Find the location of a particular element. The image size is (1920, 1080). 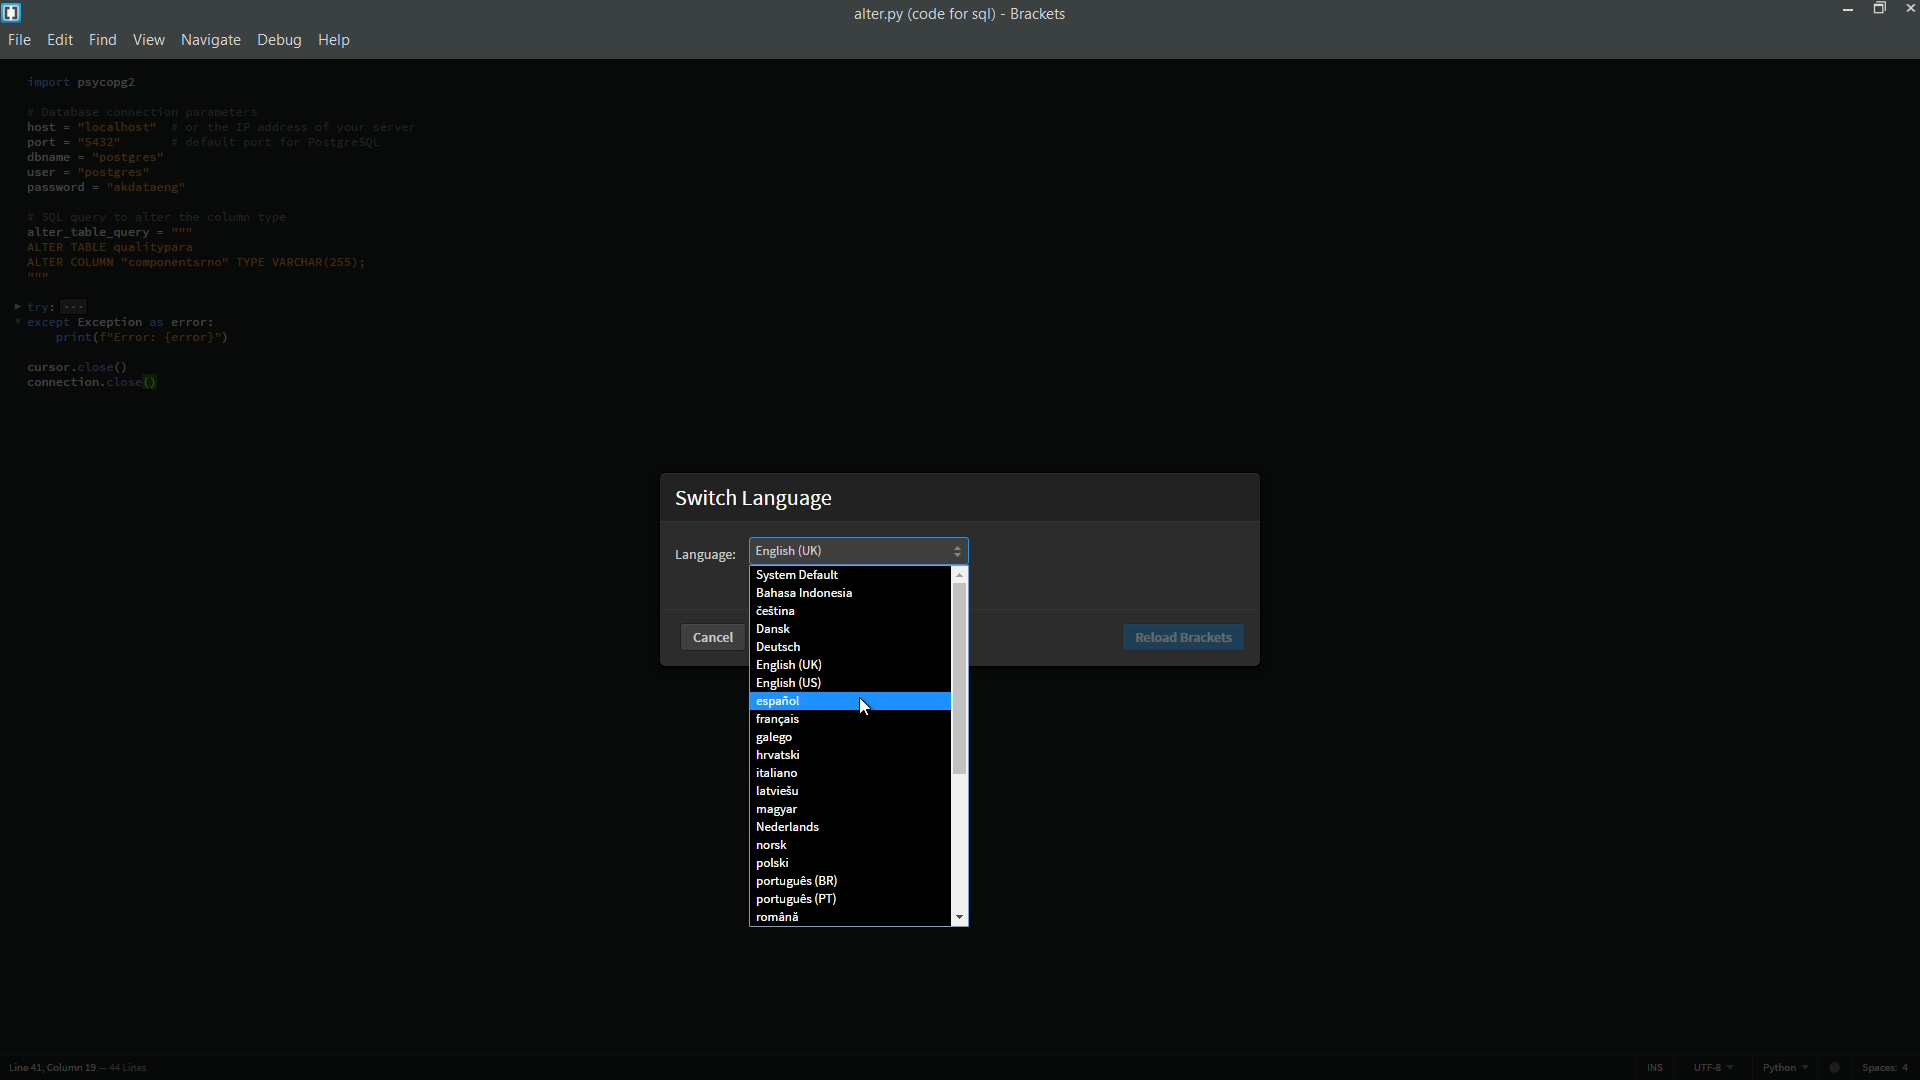

scroll up/scroll down  is located at coordinates (964, 552).